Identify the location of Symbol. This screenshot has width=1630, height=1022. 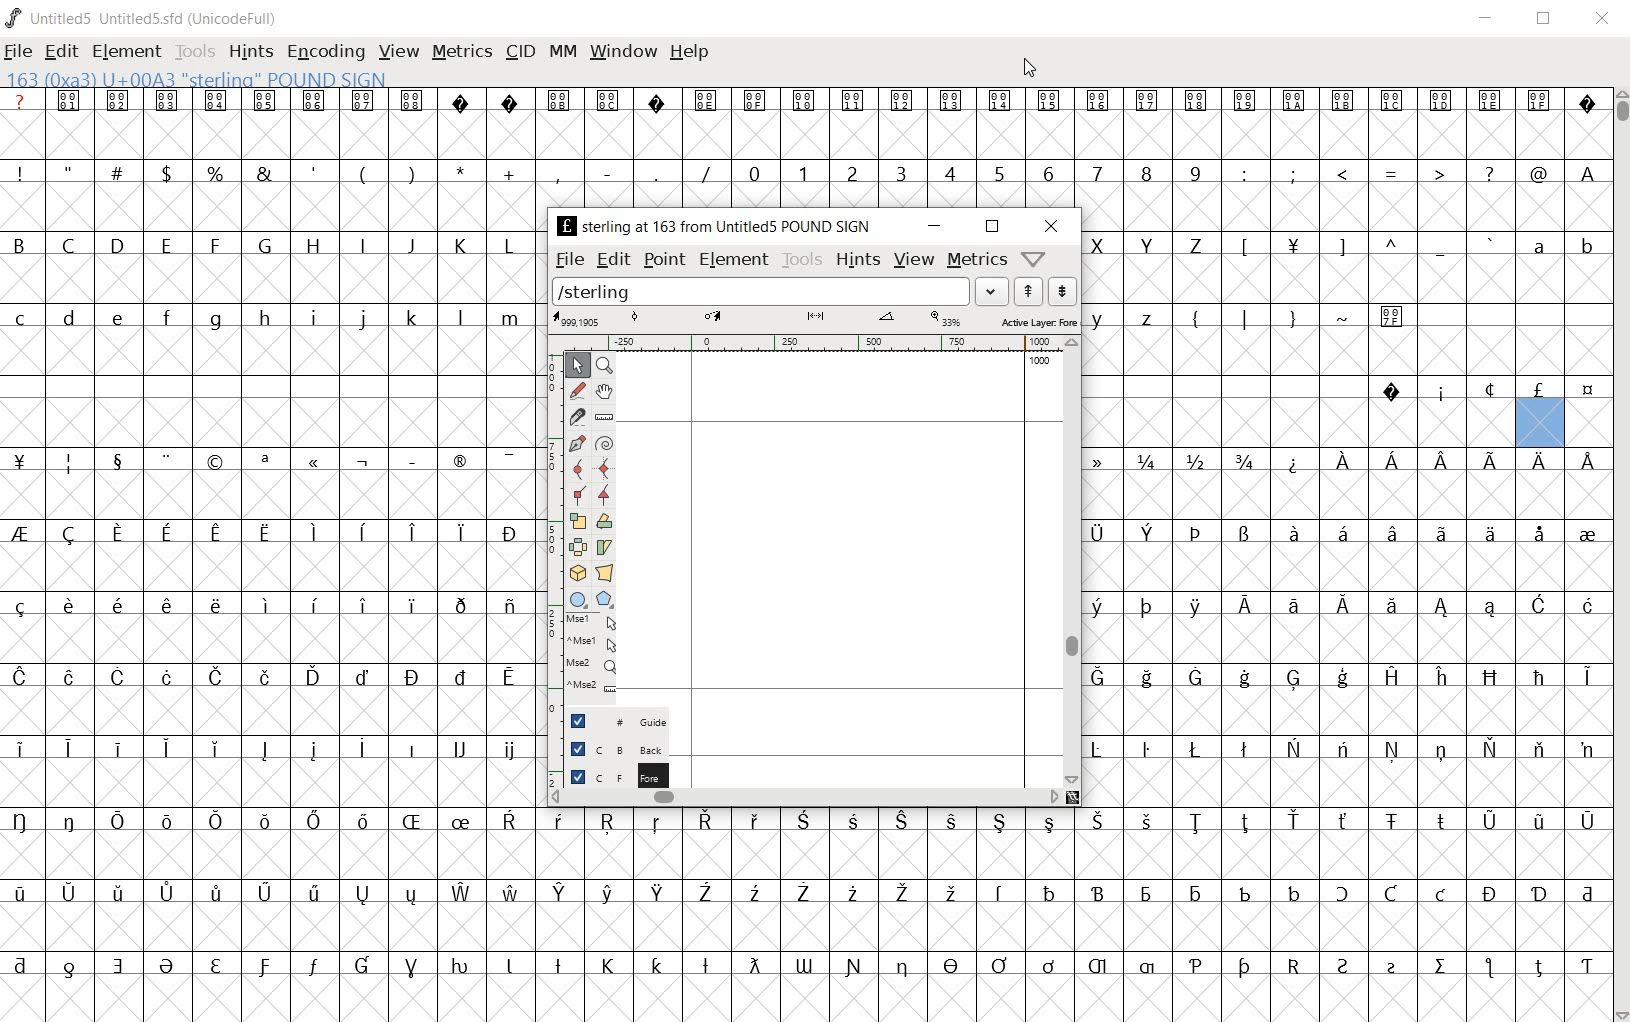
(313, 529).